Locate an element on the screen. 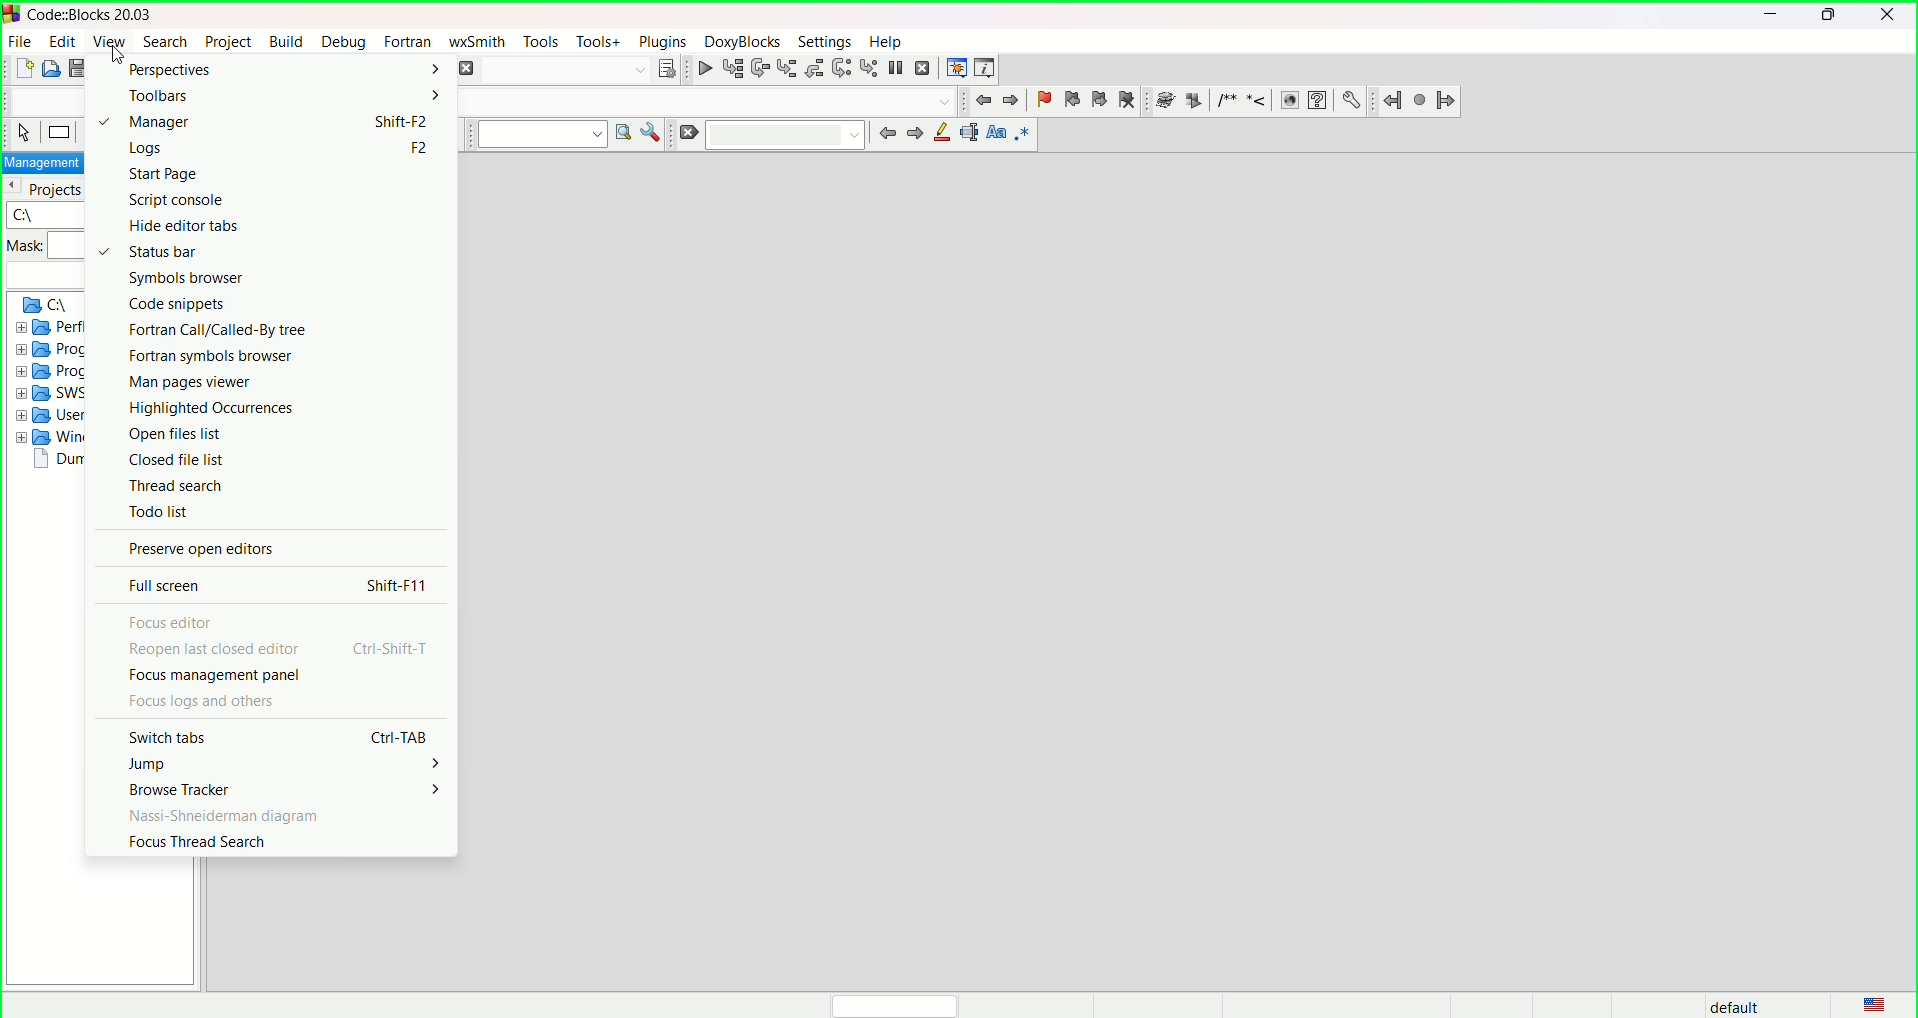 This screenshot has width=1918, height=1018. various info is located at coordinates (990, 68).